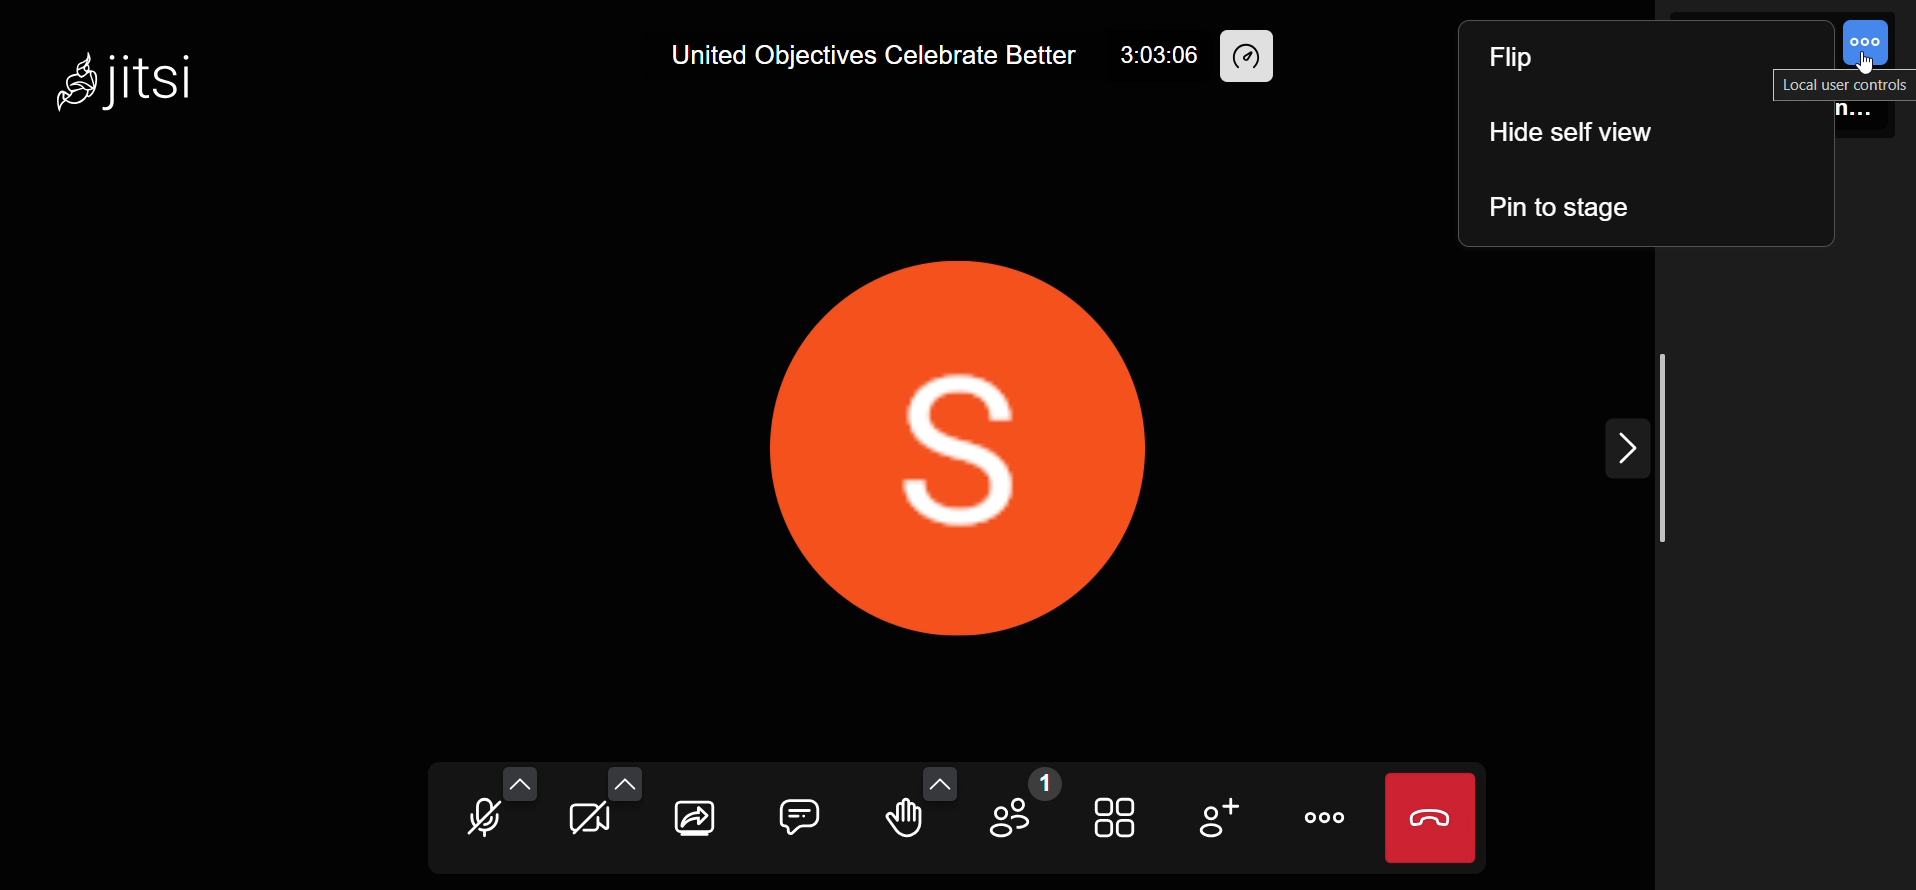  I want to click on chat, so click(800, 816).